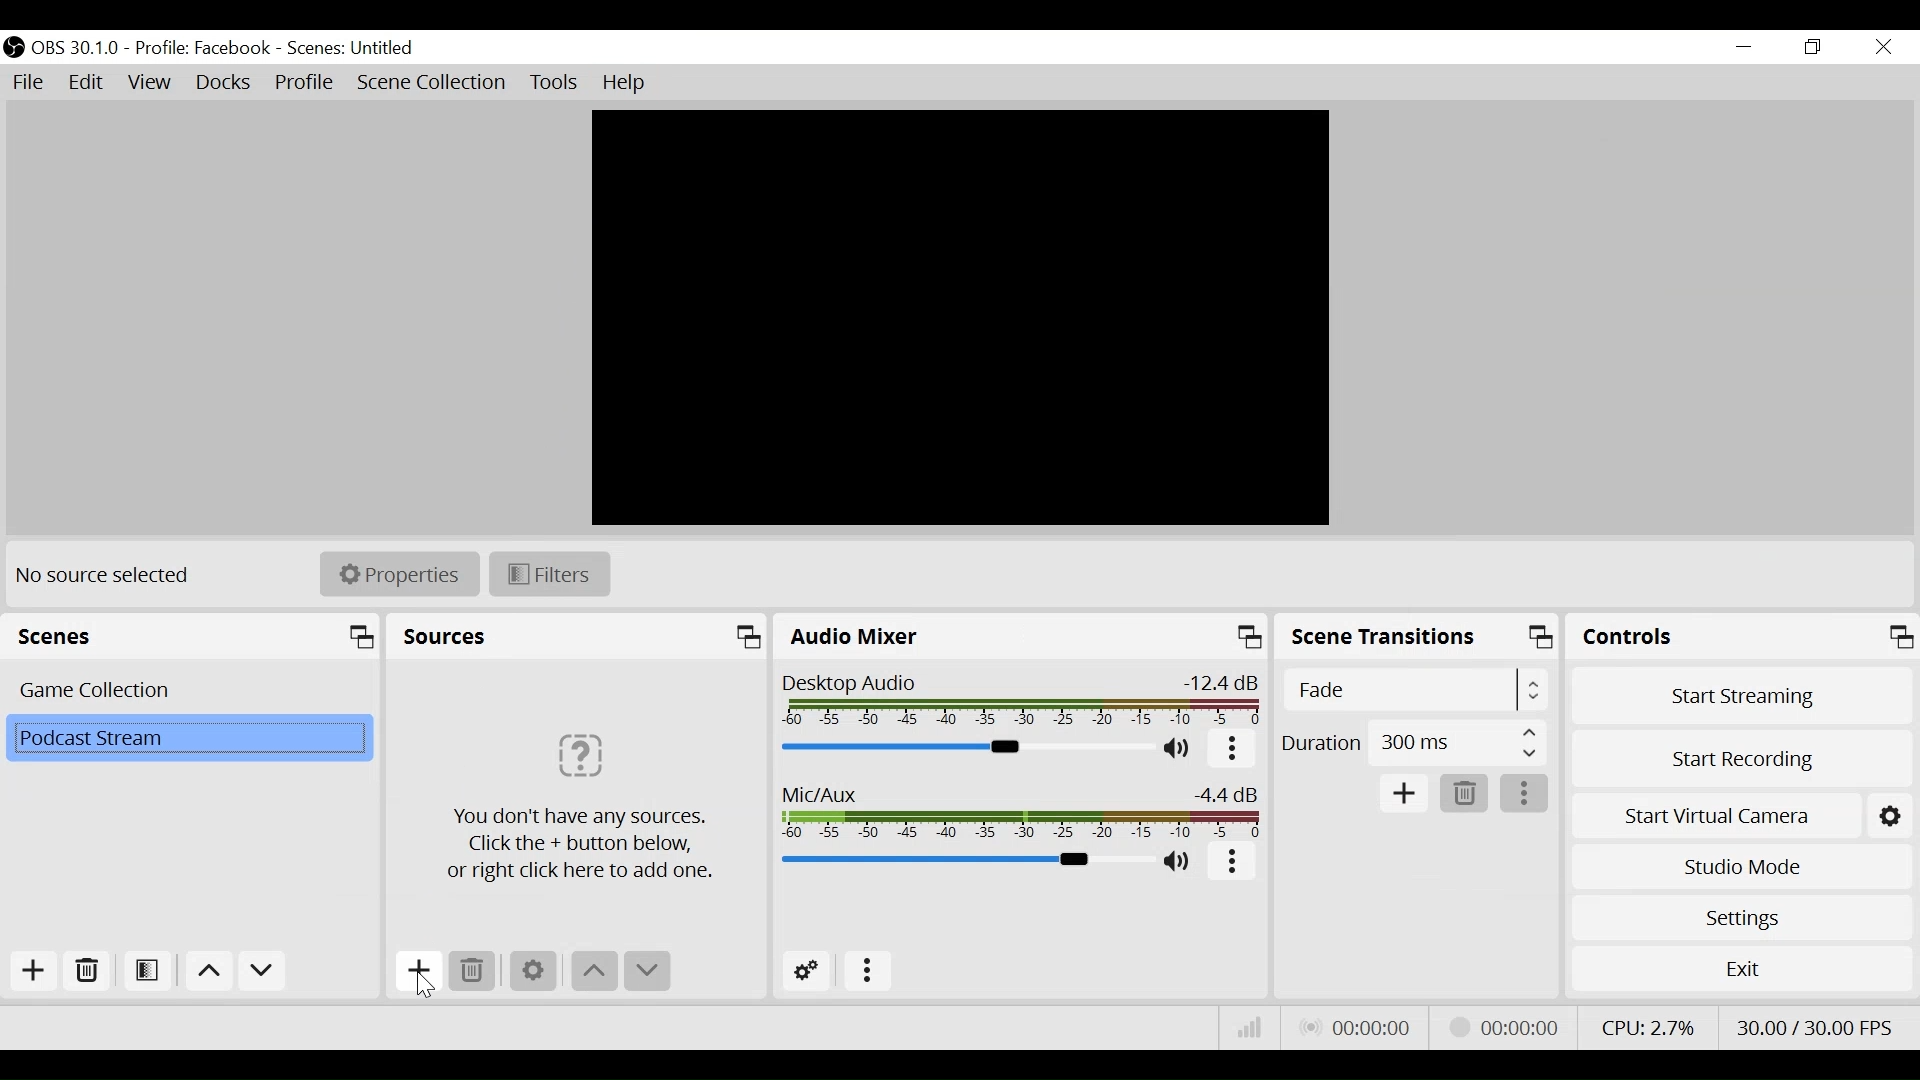  What do you see at coordinates (548, 574) in the screenshot?
I see `Filters` at bounding box center [548, 574].